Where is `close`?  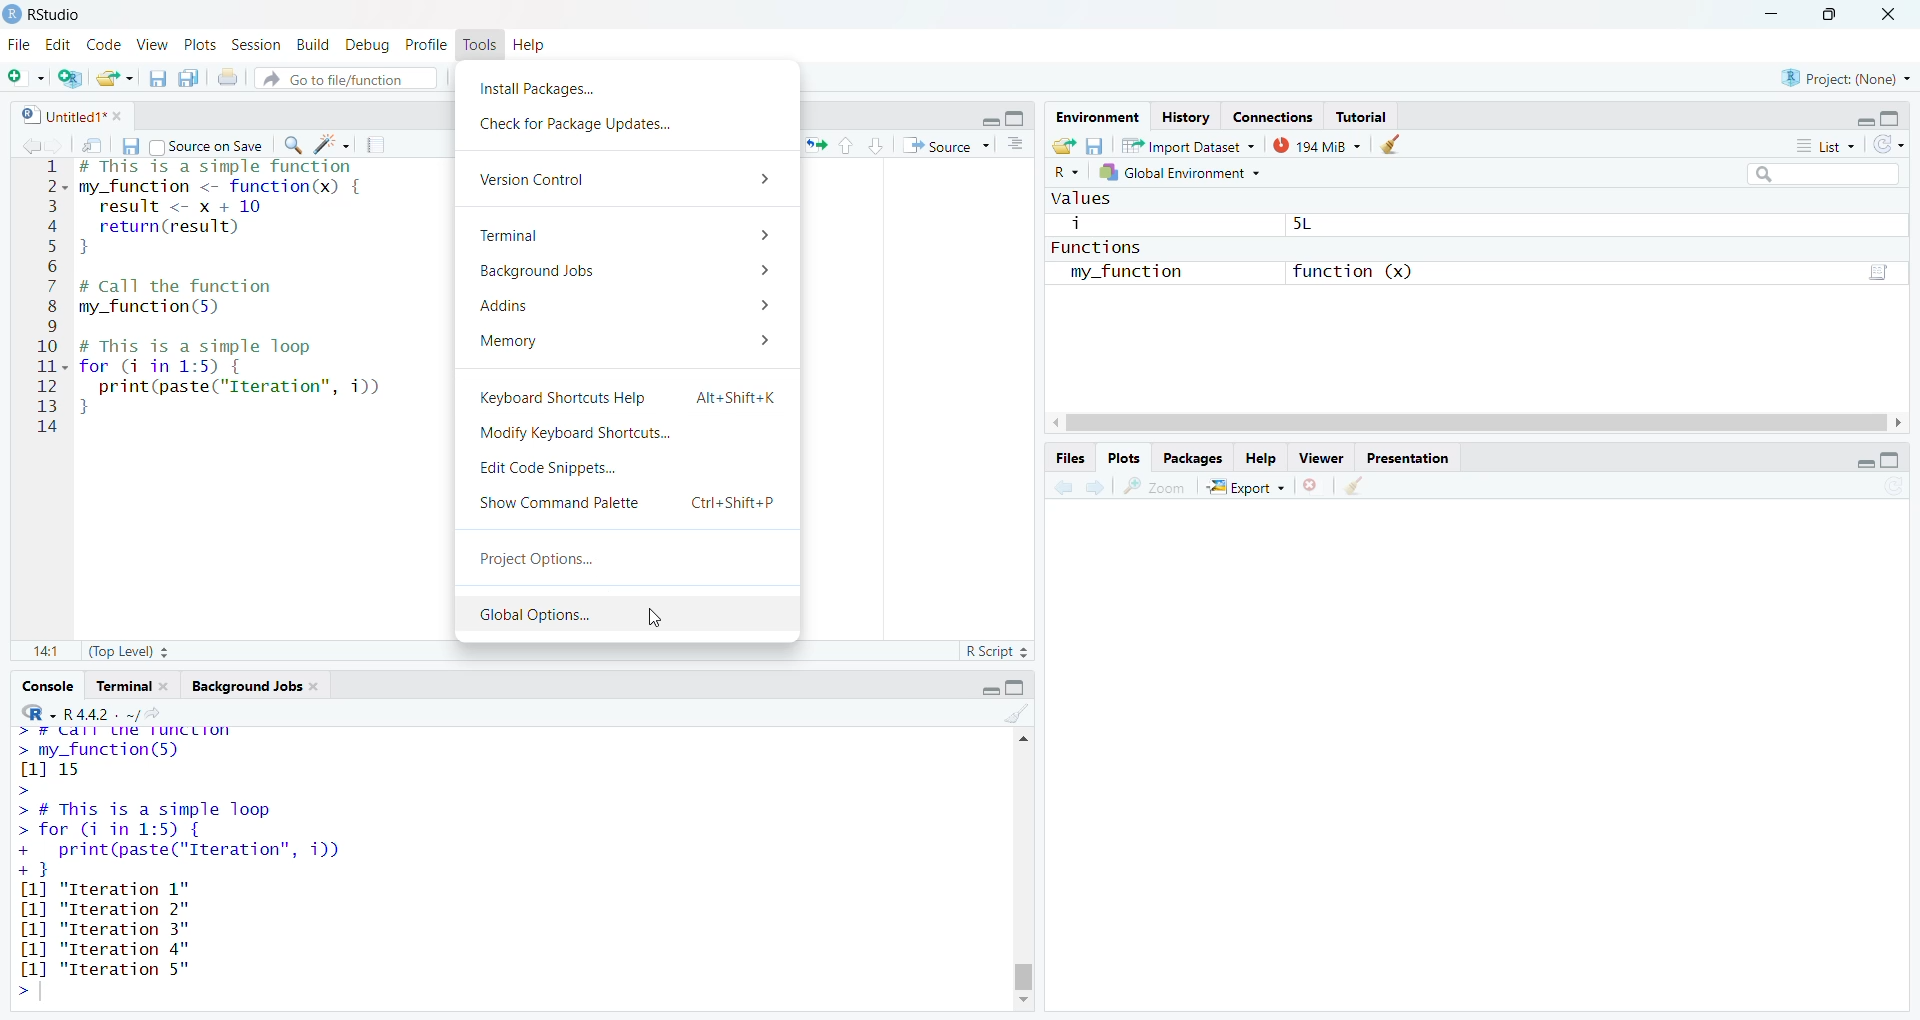
close is located at coordinates (124, 115).